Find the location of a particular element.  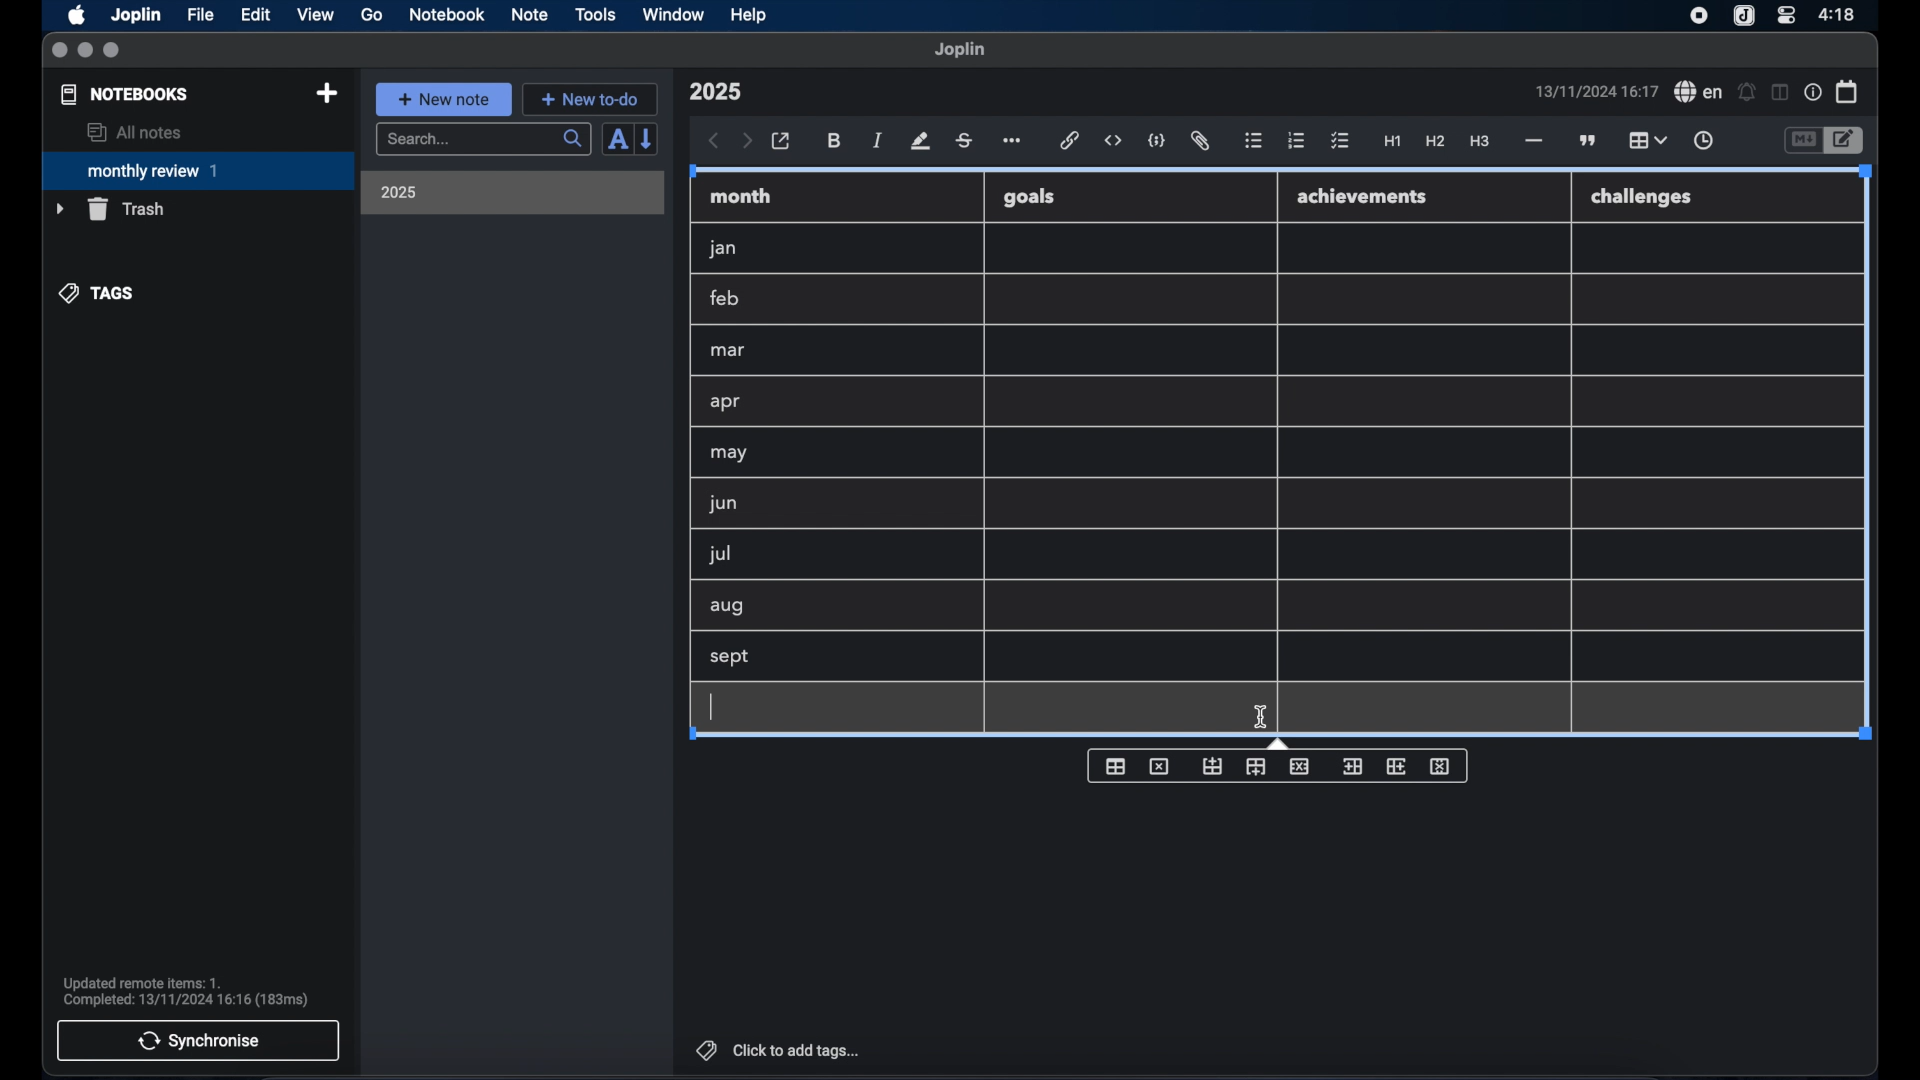

help is located at coordinates (750, 15).